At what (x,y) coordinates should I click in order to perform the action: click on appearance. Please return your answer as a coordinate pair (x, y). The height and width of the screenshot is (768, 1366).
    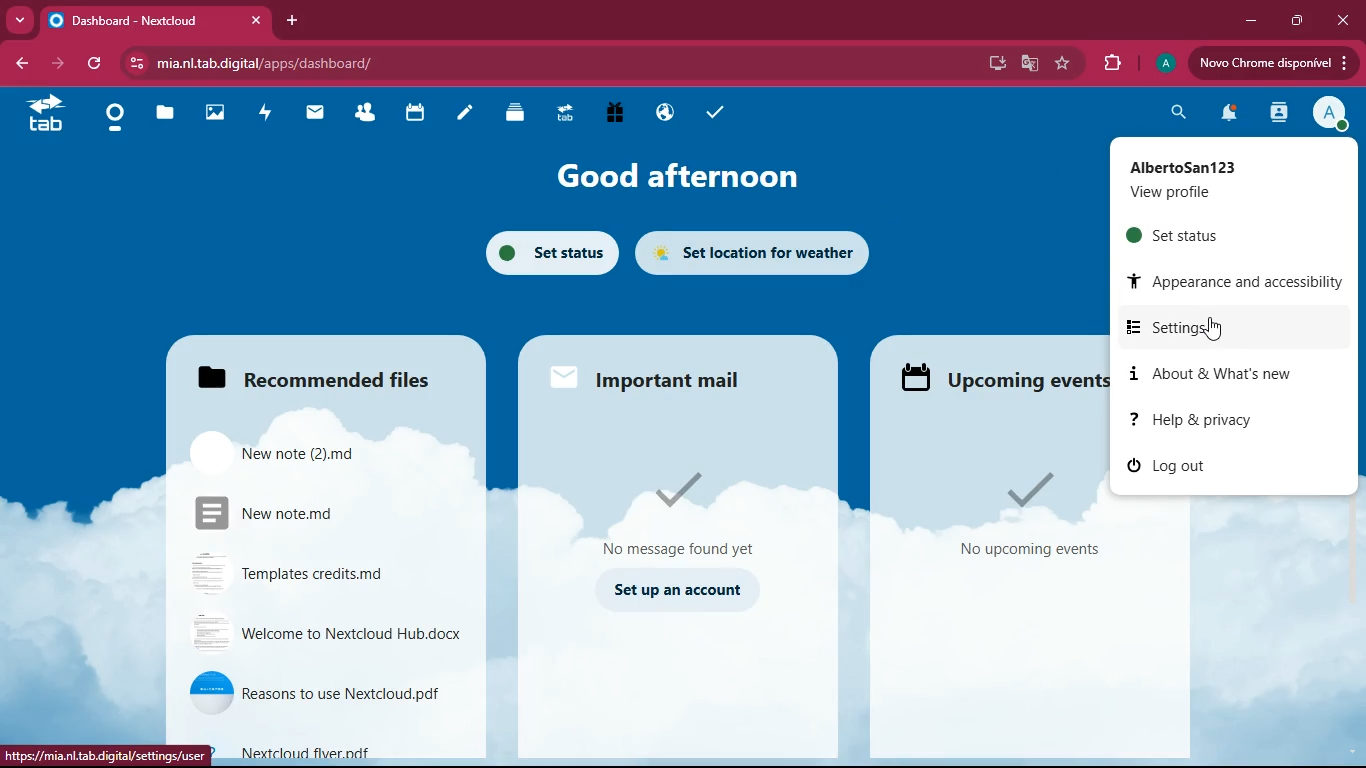
    Looking at the image, I should click on (1241, 283).